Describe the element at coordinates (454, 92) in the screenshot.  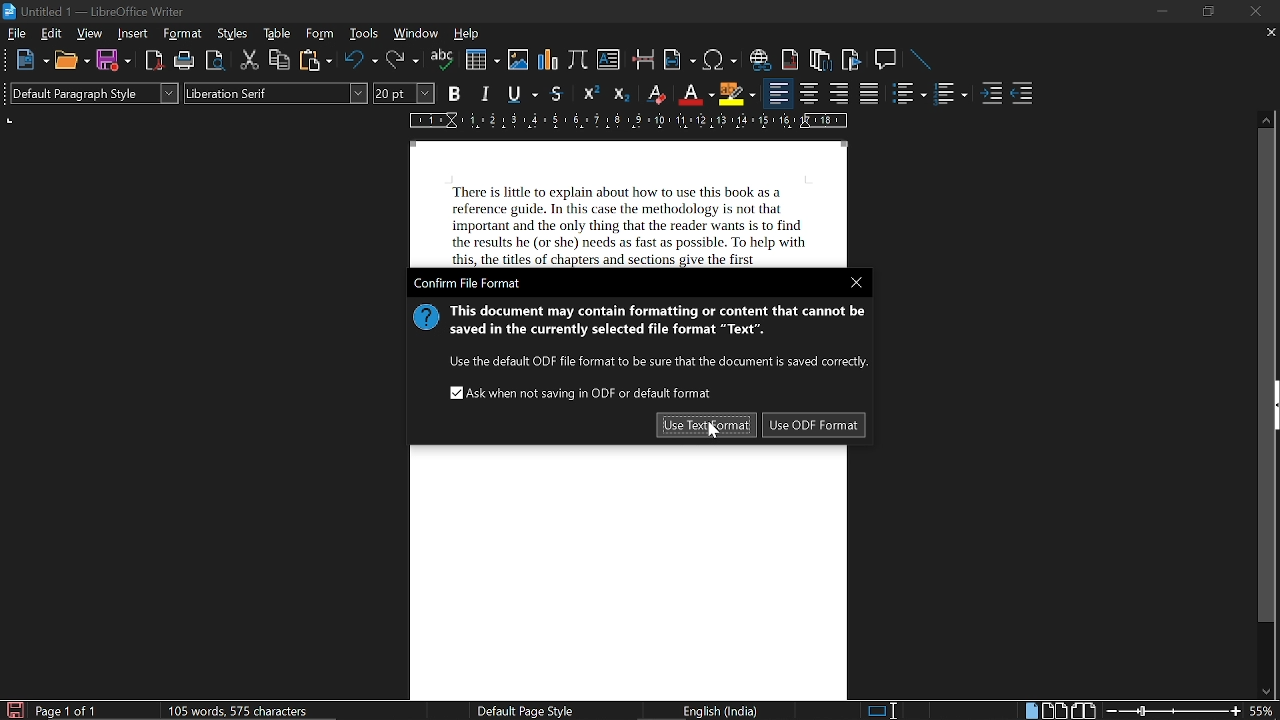
I see `bold` at that location.